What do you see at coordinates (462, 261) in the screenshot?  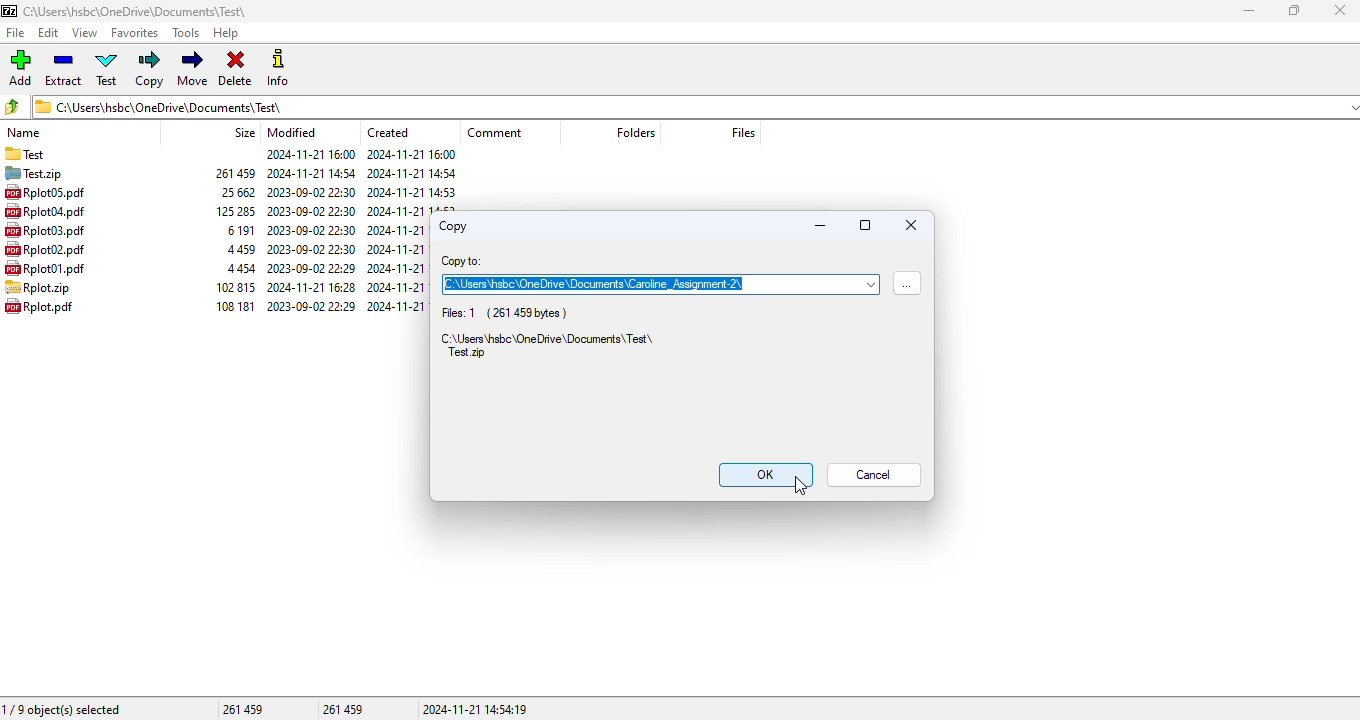 I see `copy to:` at bounding box center [462, 261].